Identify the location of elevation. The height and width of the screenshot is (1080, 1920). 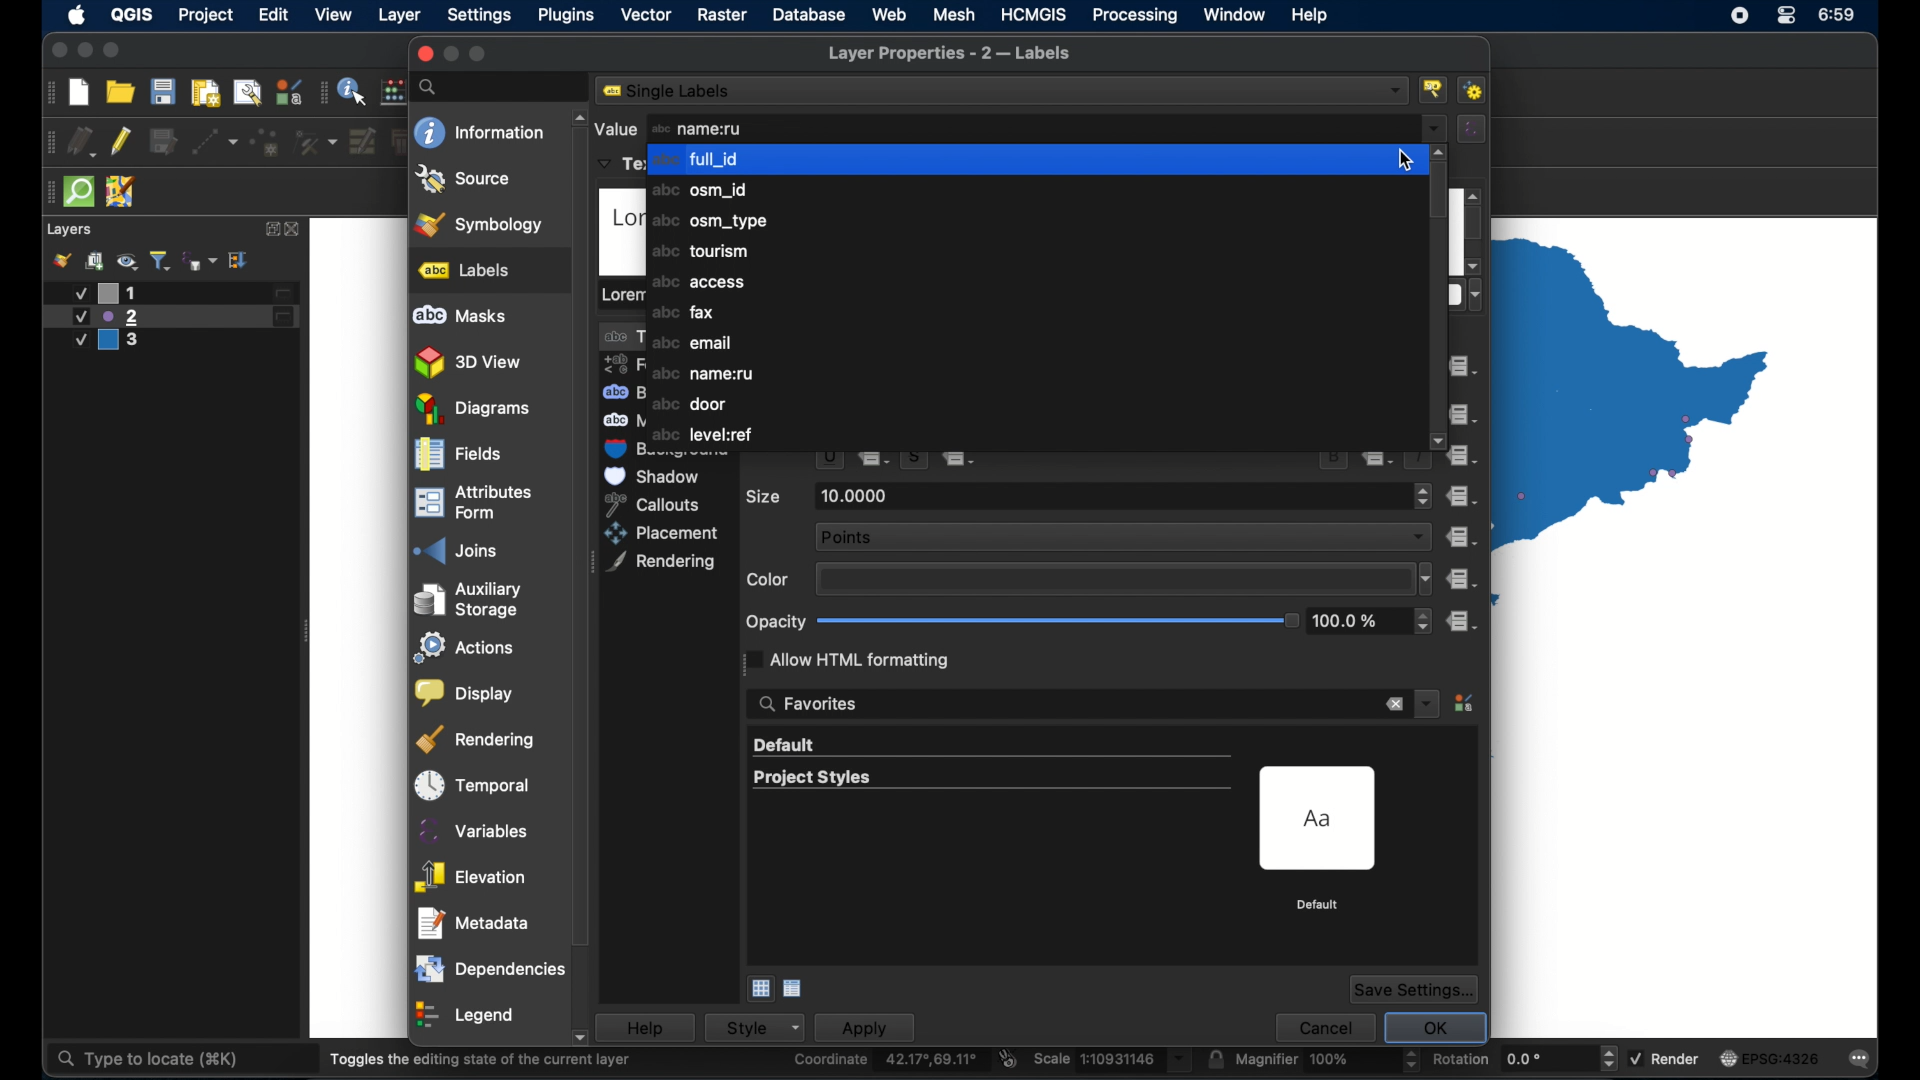
(471, 872).